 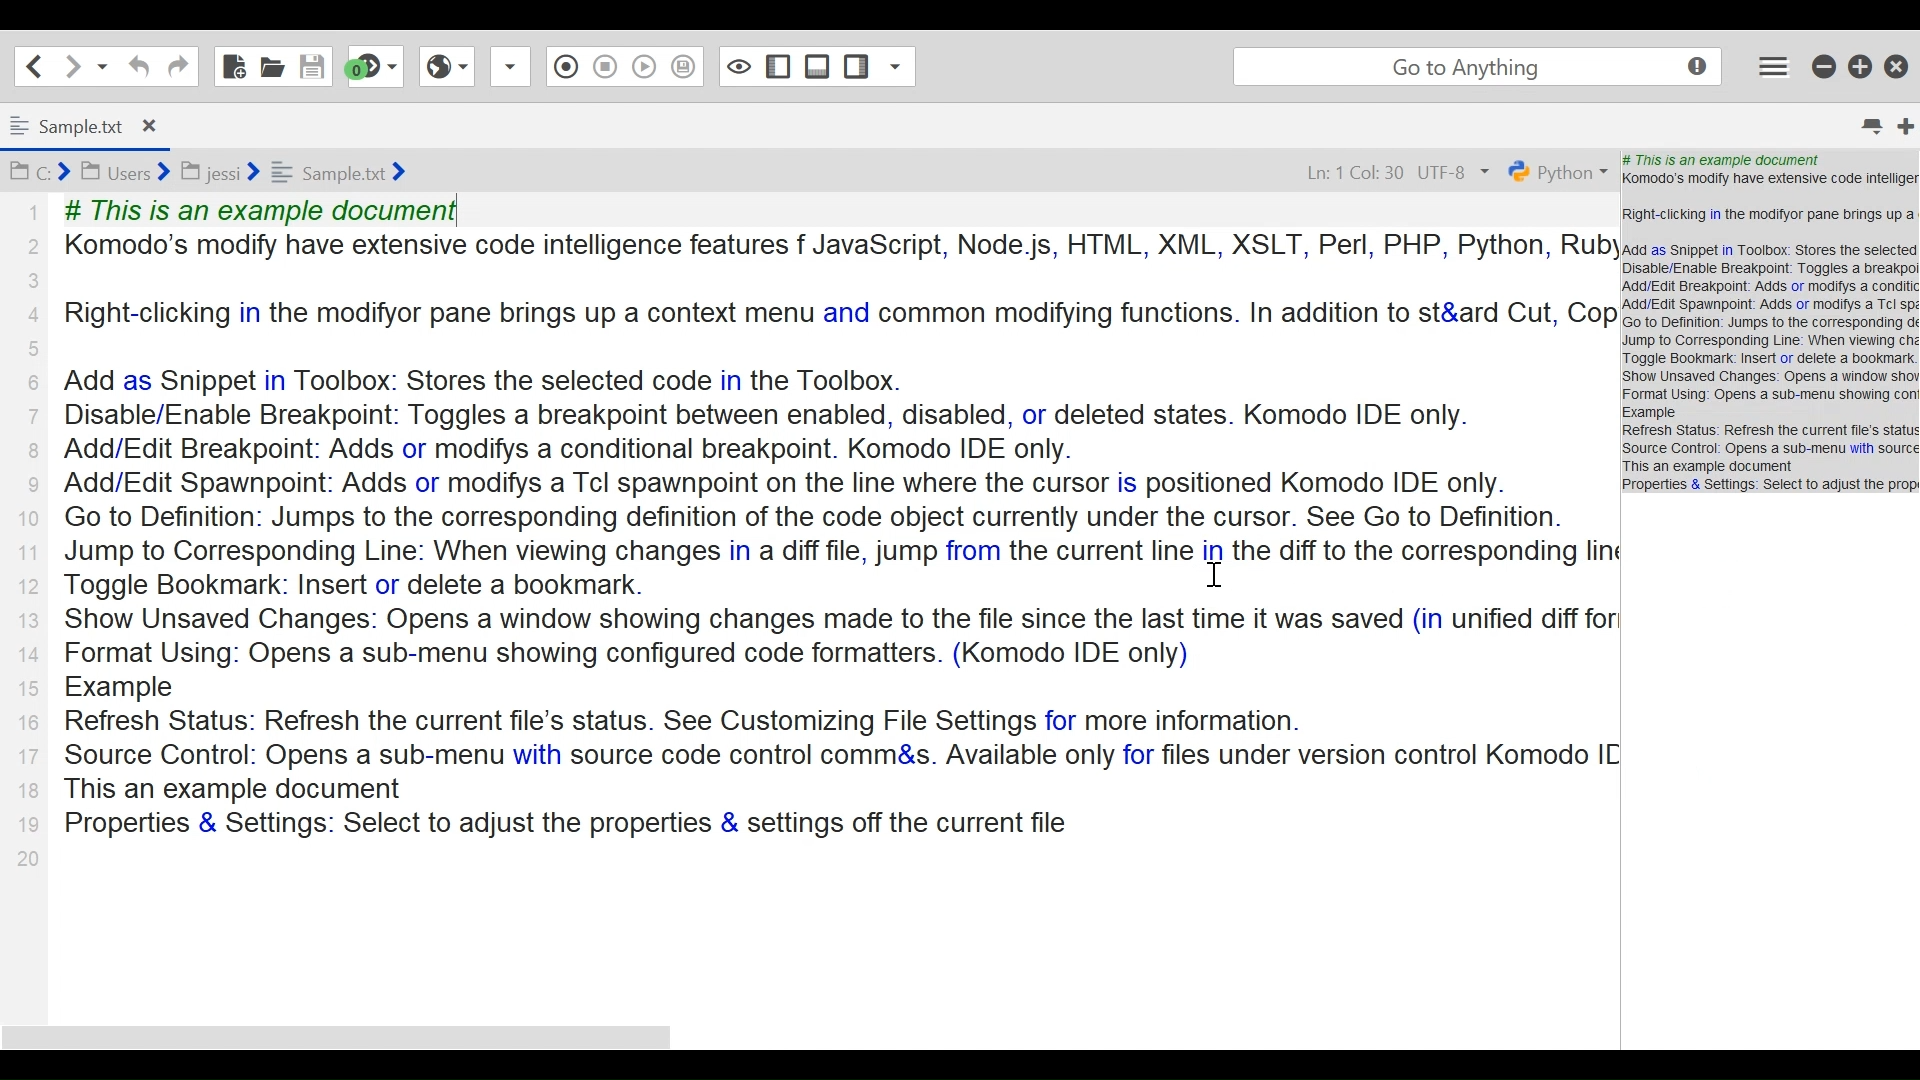 I want to click on Close, so click(x=1897, y=66).